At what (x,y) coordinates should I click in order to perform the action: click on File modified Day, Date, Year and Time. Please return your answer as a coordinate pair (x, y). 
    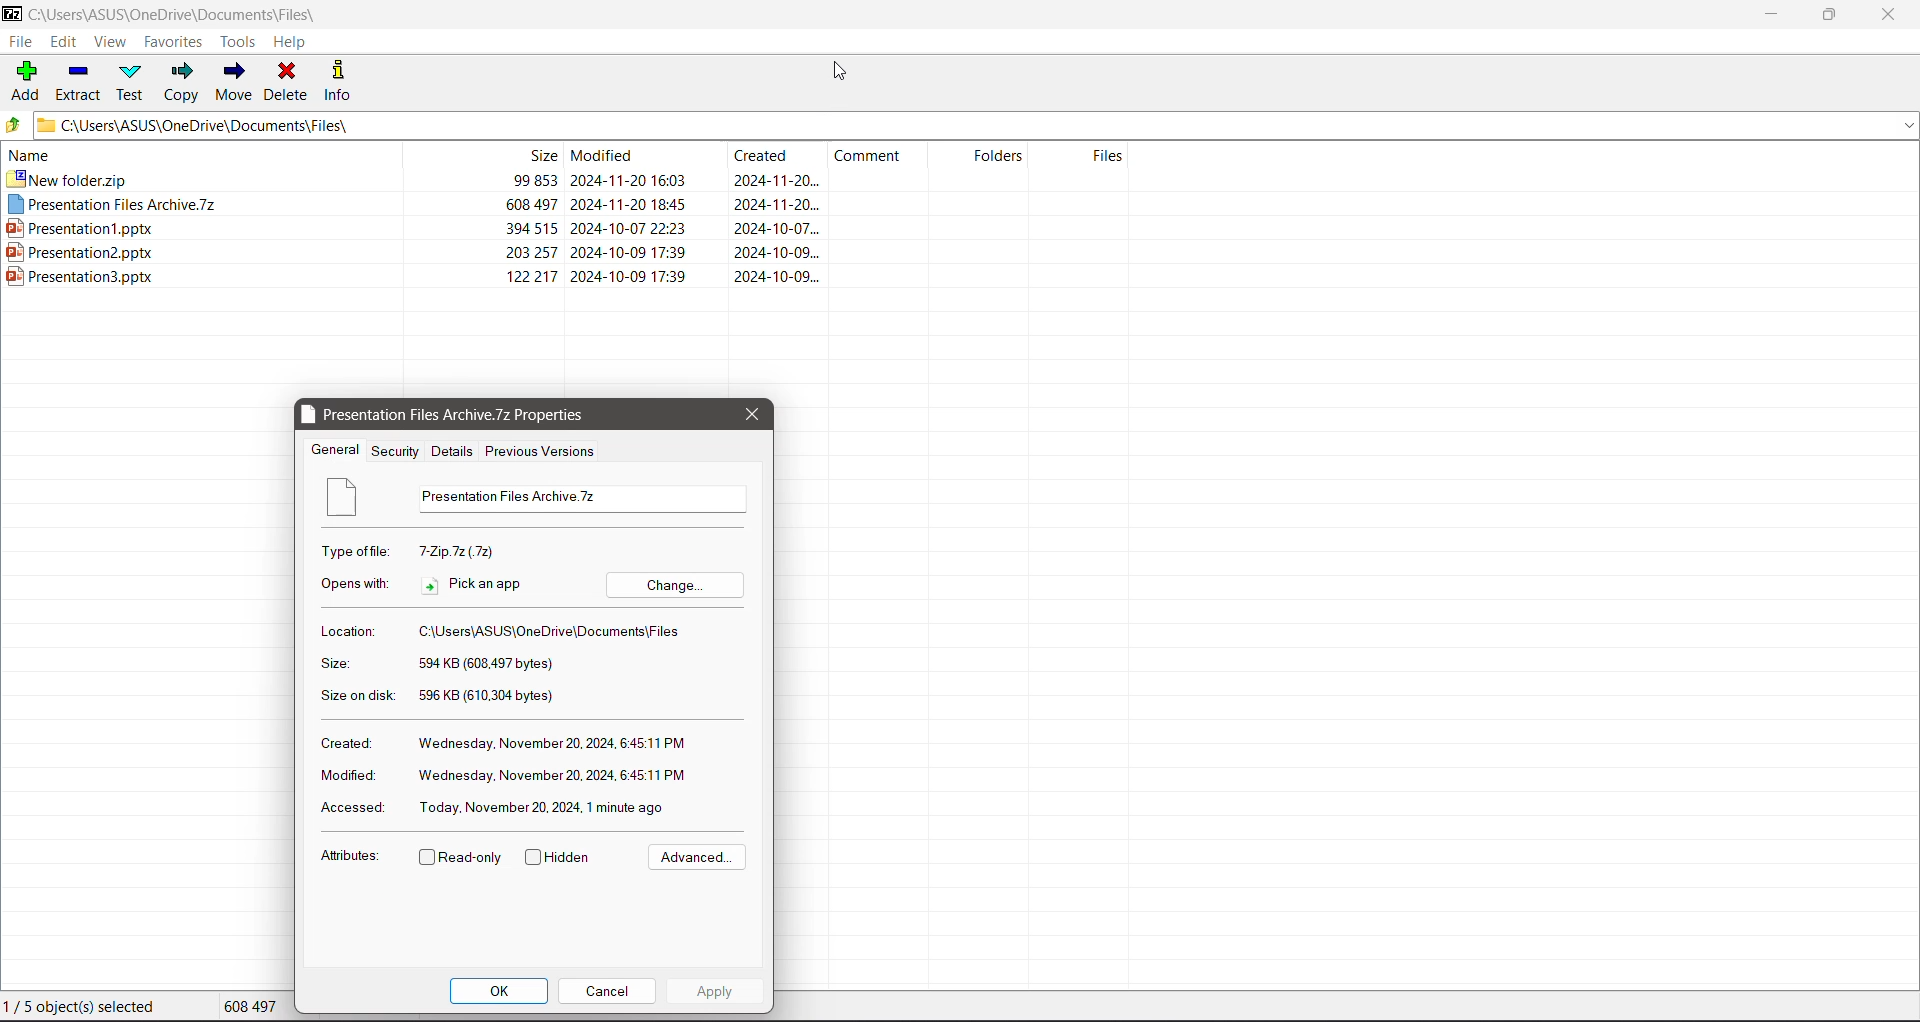
    Looking at the image, I should click on (558, 775).